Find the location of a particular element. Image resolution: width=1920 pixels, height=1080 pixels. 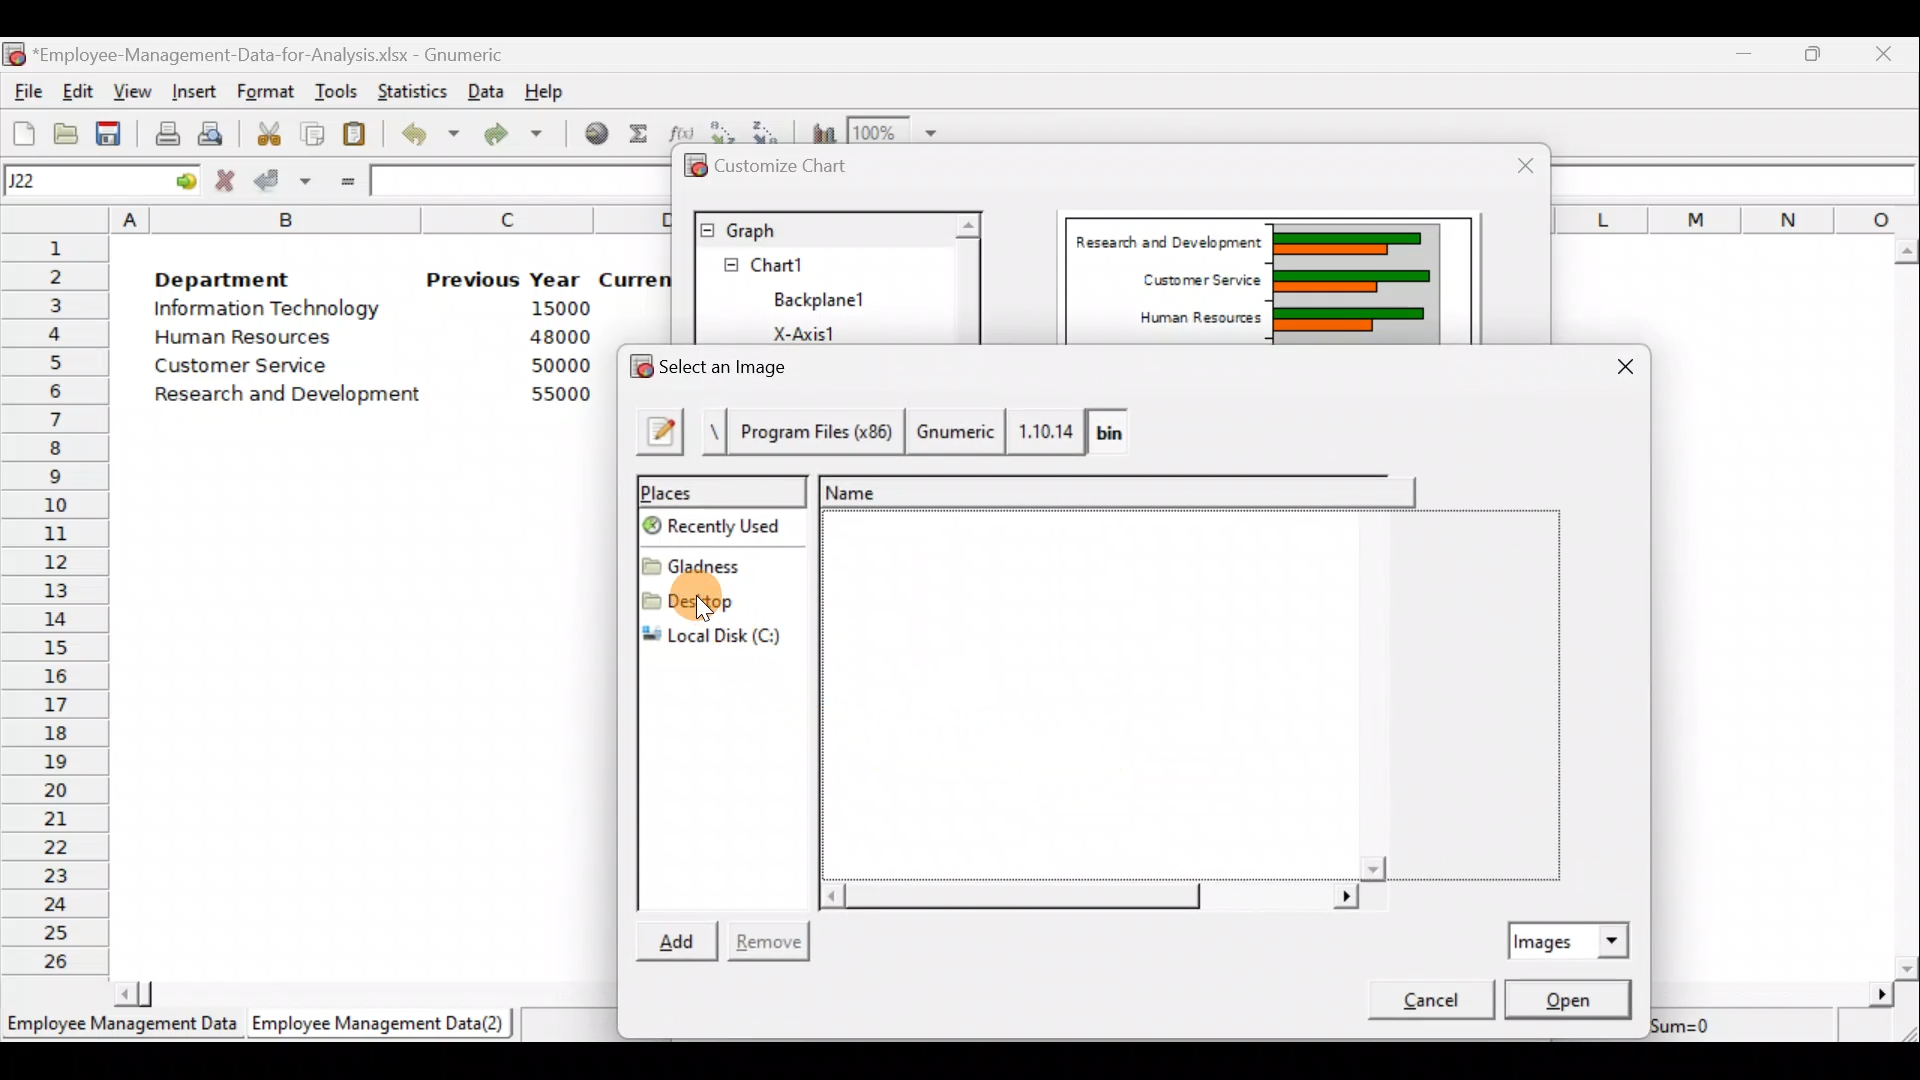

BackPlane1 is located at coordinates (832, 297).